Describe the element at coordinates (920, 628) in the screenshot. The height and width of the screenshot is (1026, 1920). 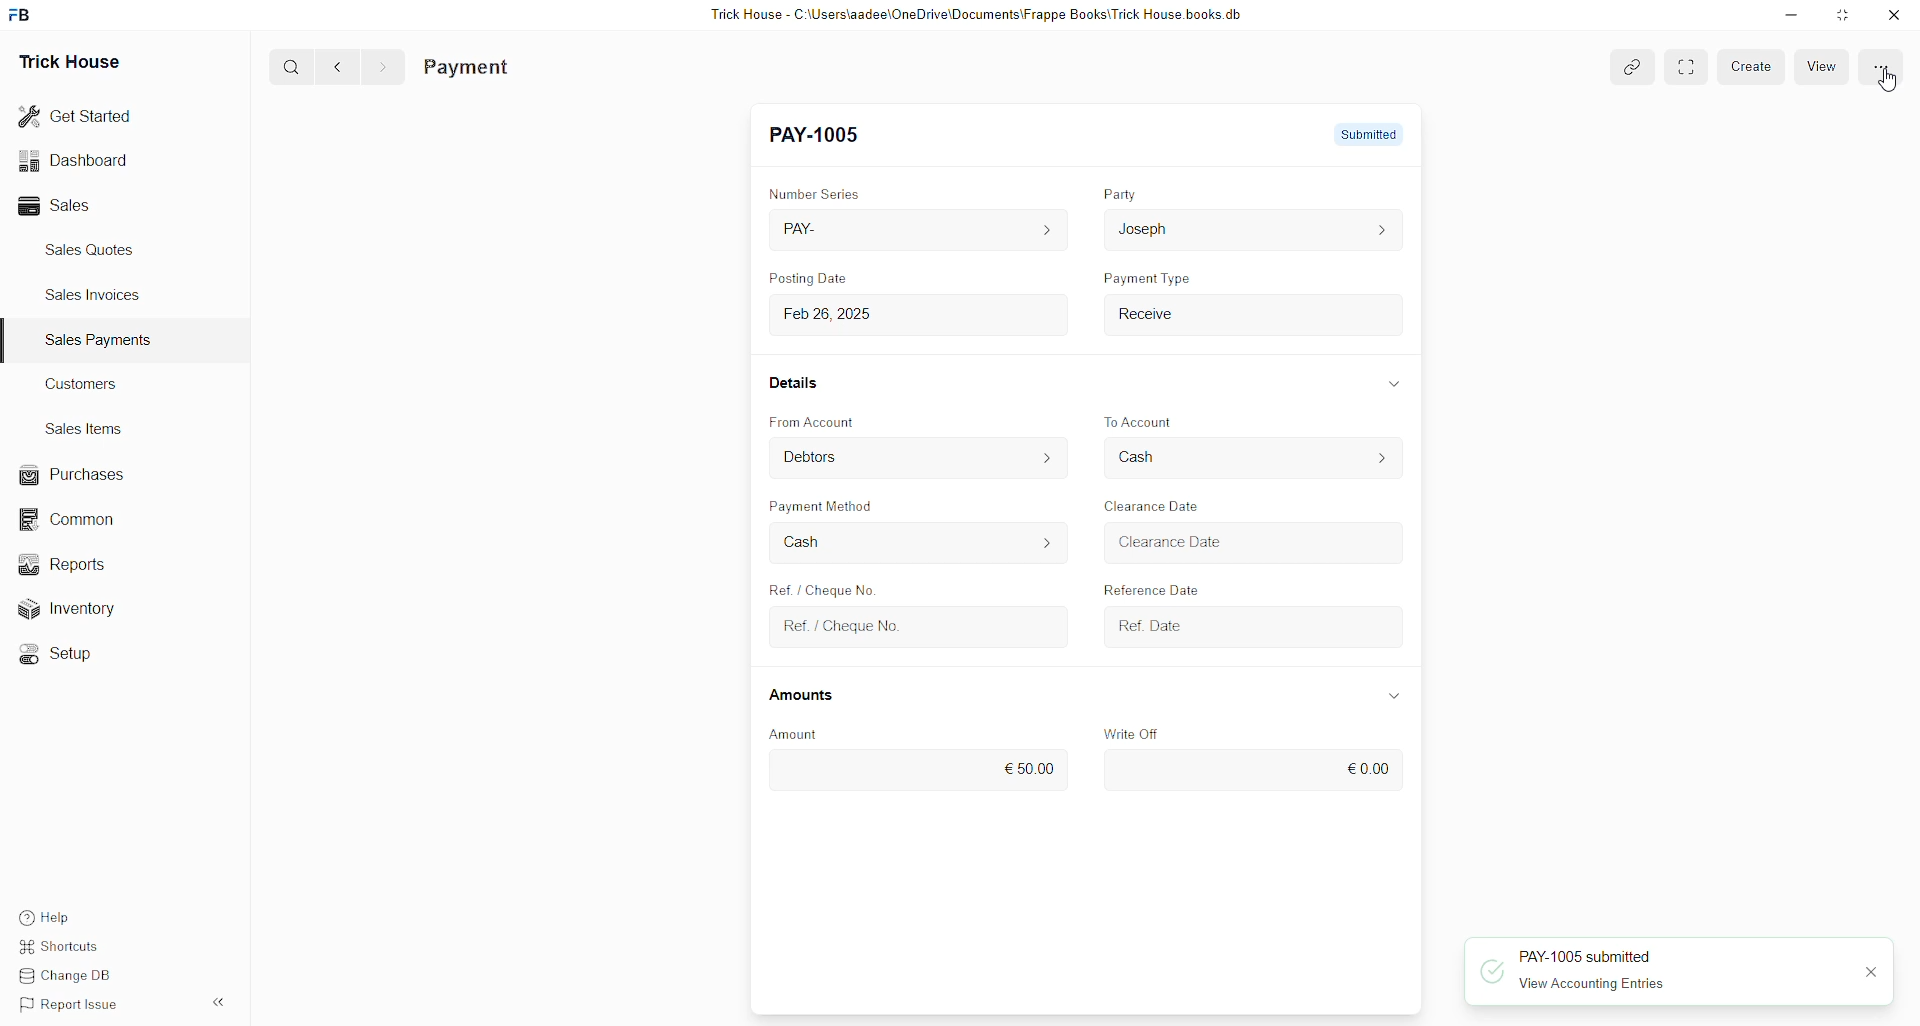
I see `Ref. / Cheque No.` at that location.